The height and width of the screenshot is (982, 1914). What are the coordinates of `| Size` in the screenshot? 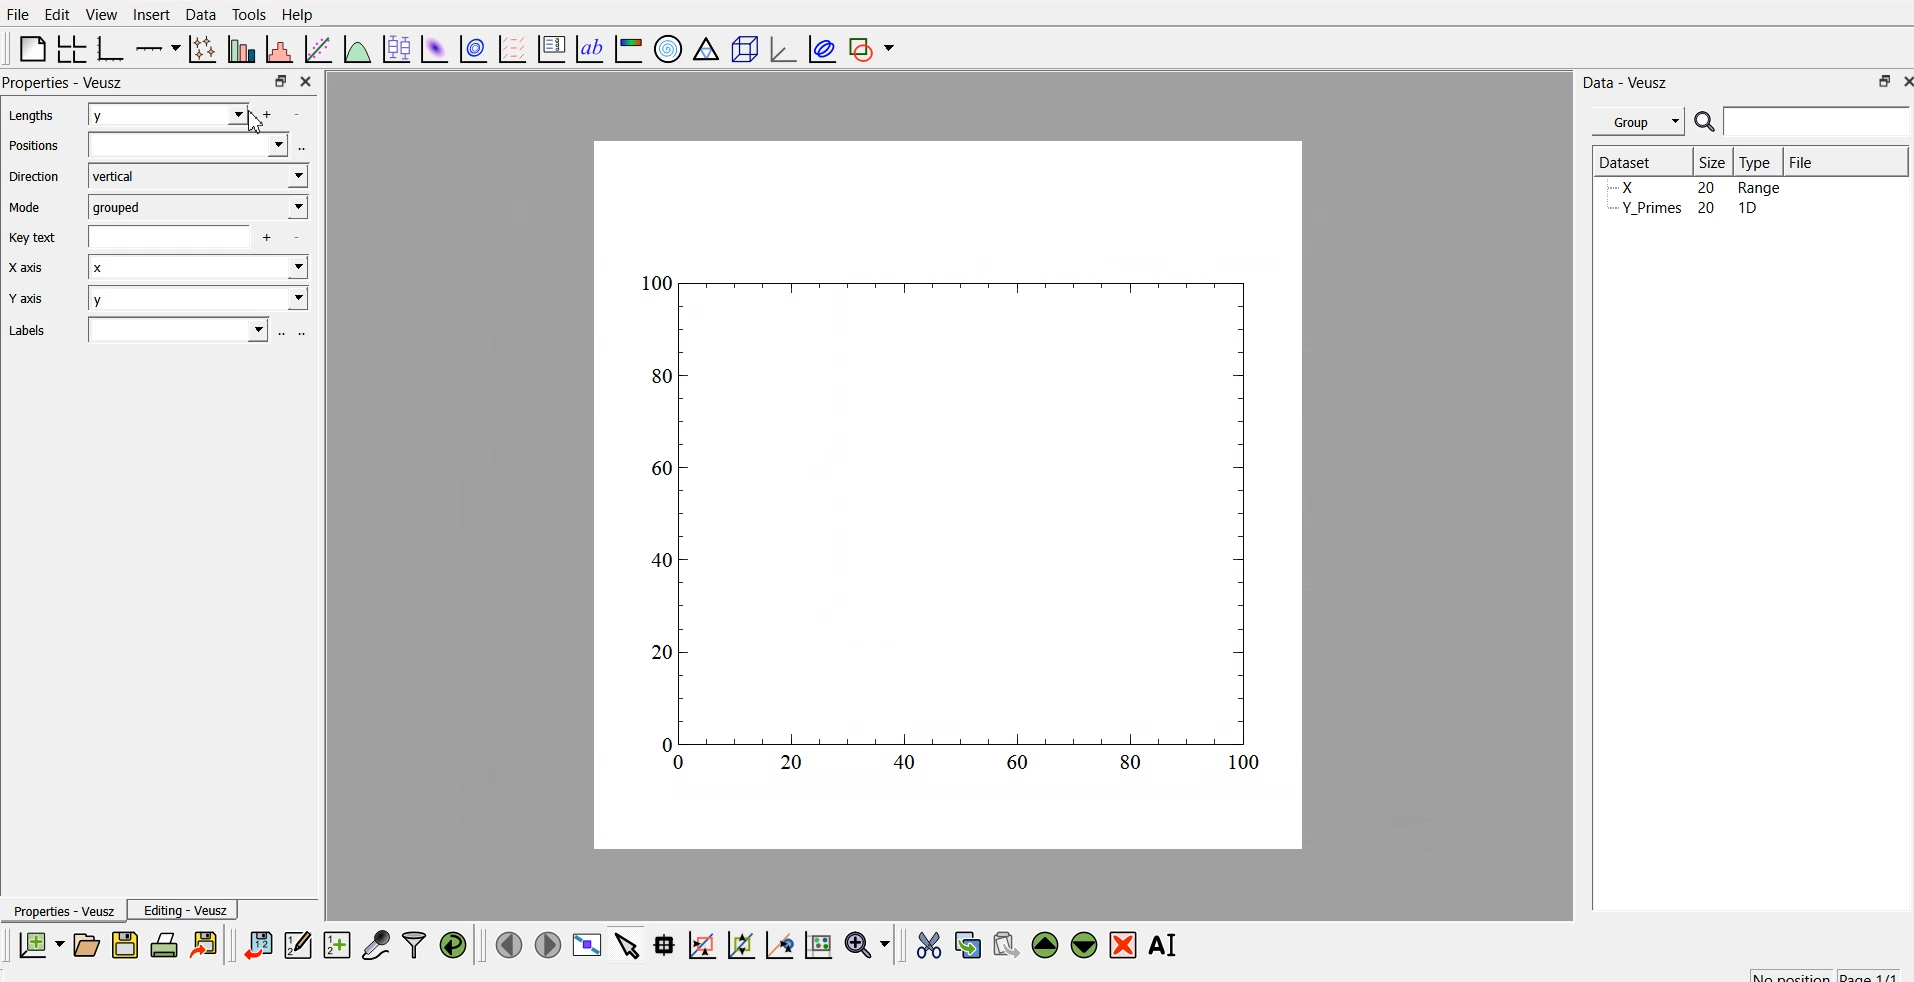 It's located at (1714, 161).